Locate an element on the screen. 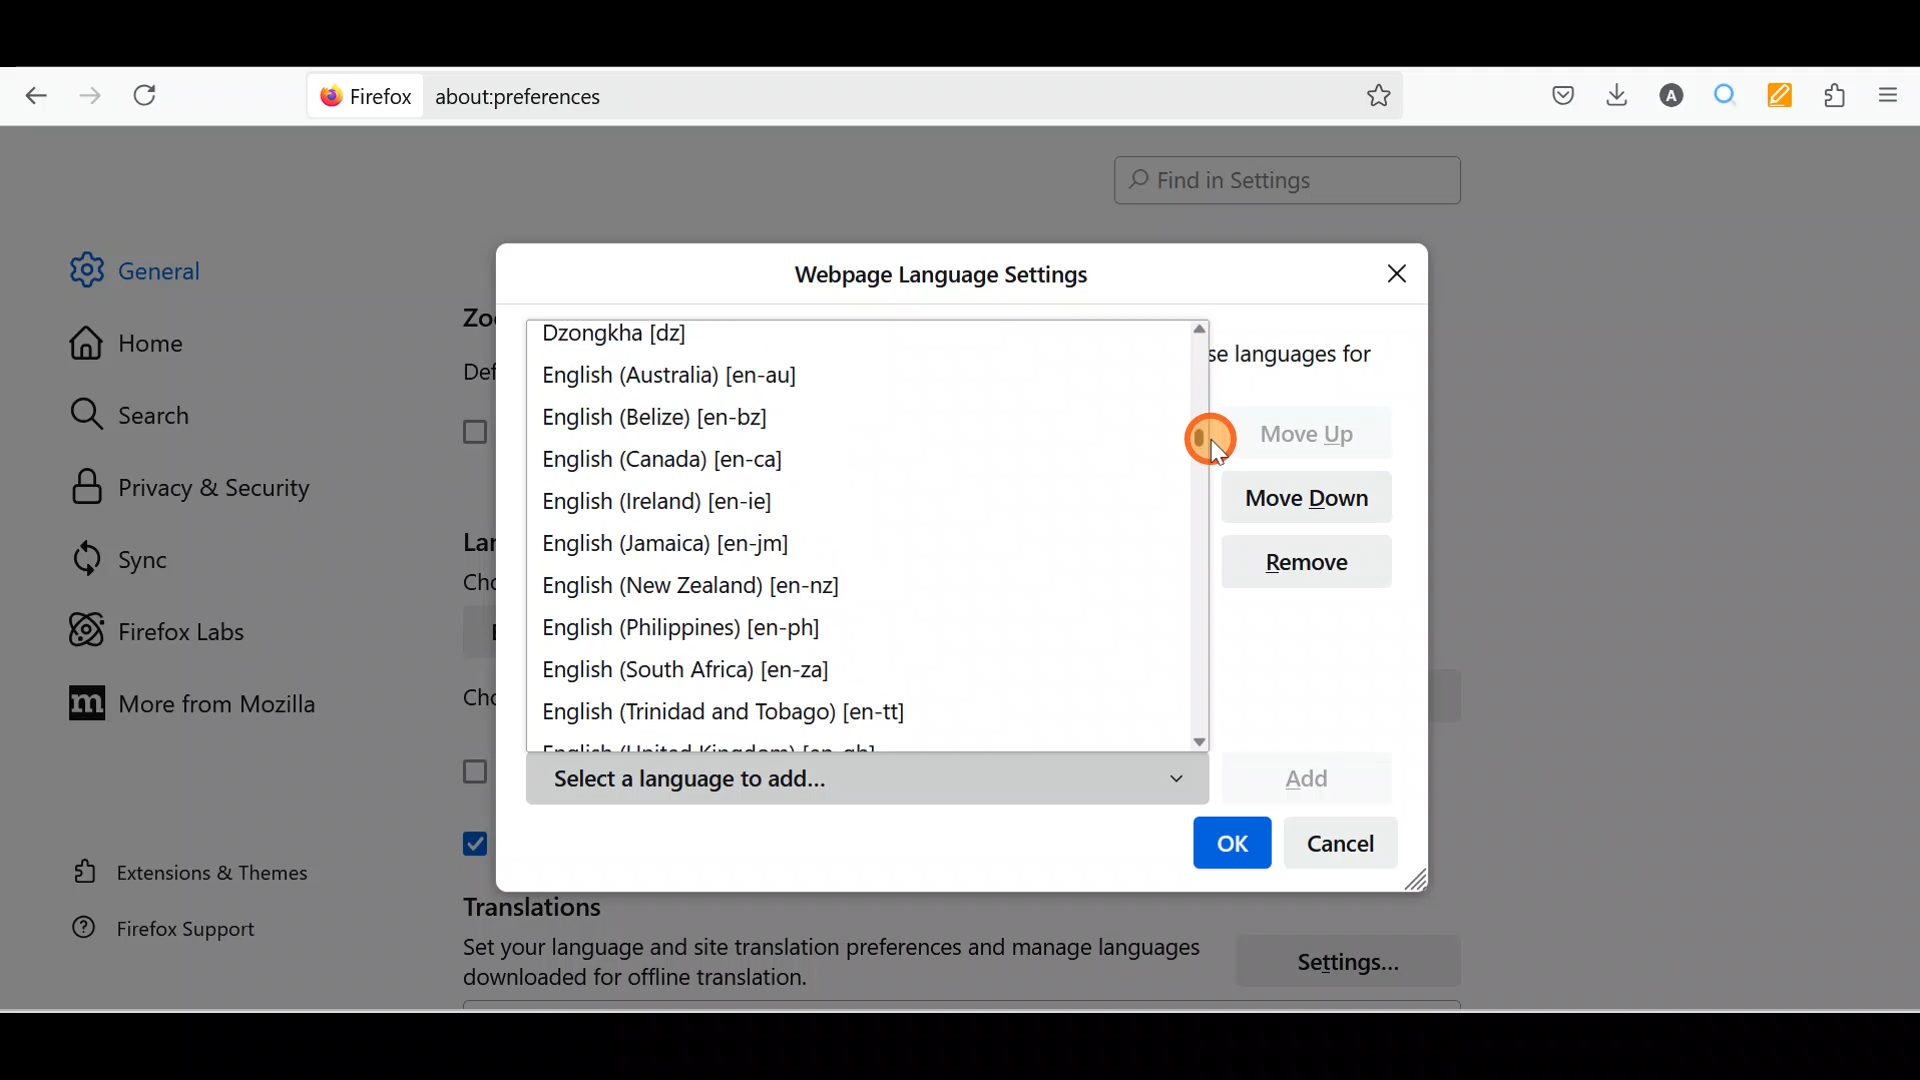  Remove is located at coordinates (1315, 568).